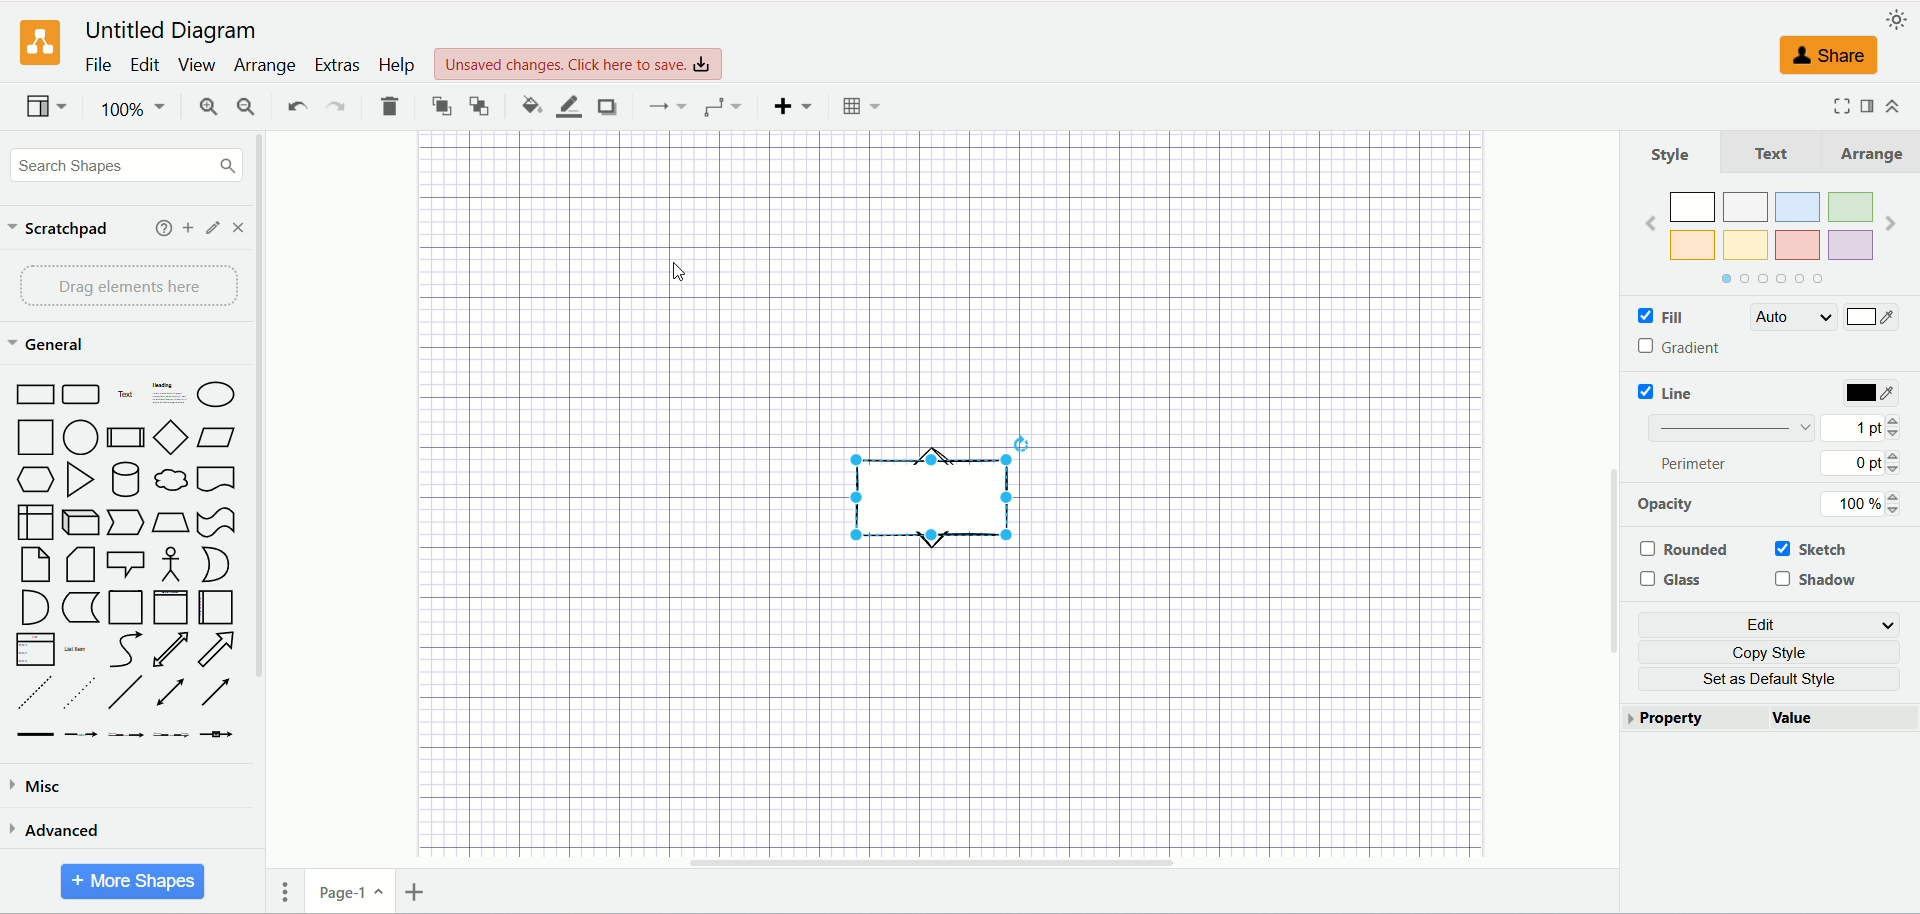 The height and width of the screenshot is (914, 1920). I want to click on Diamond, so click(172, 438).